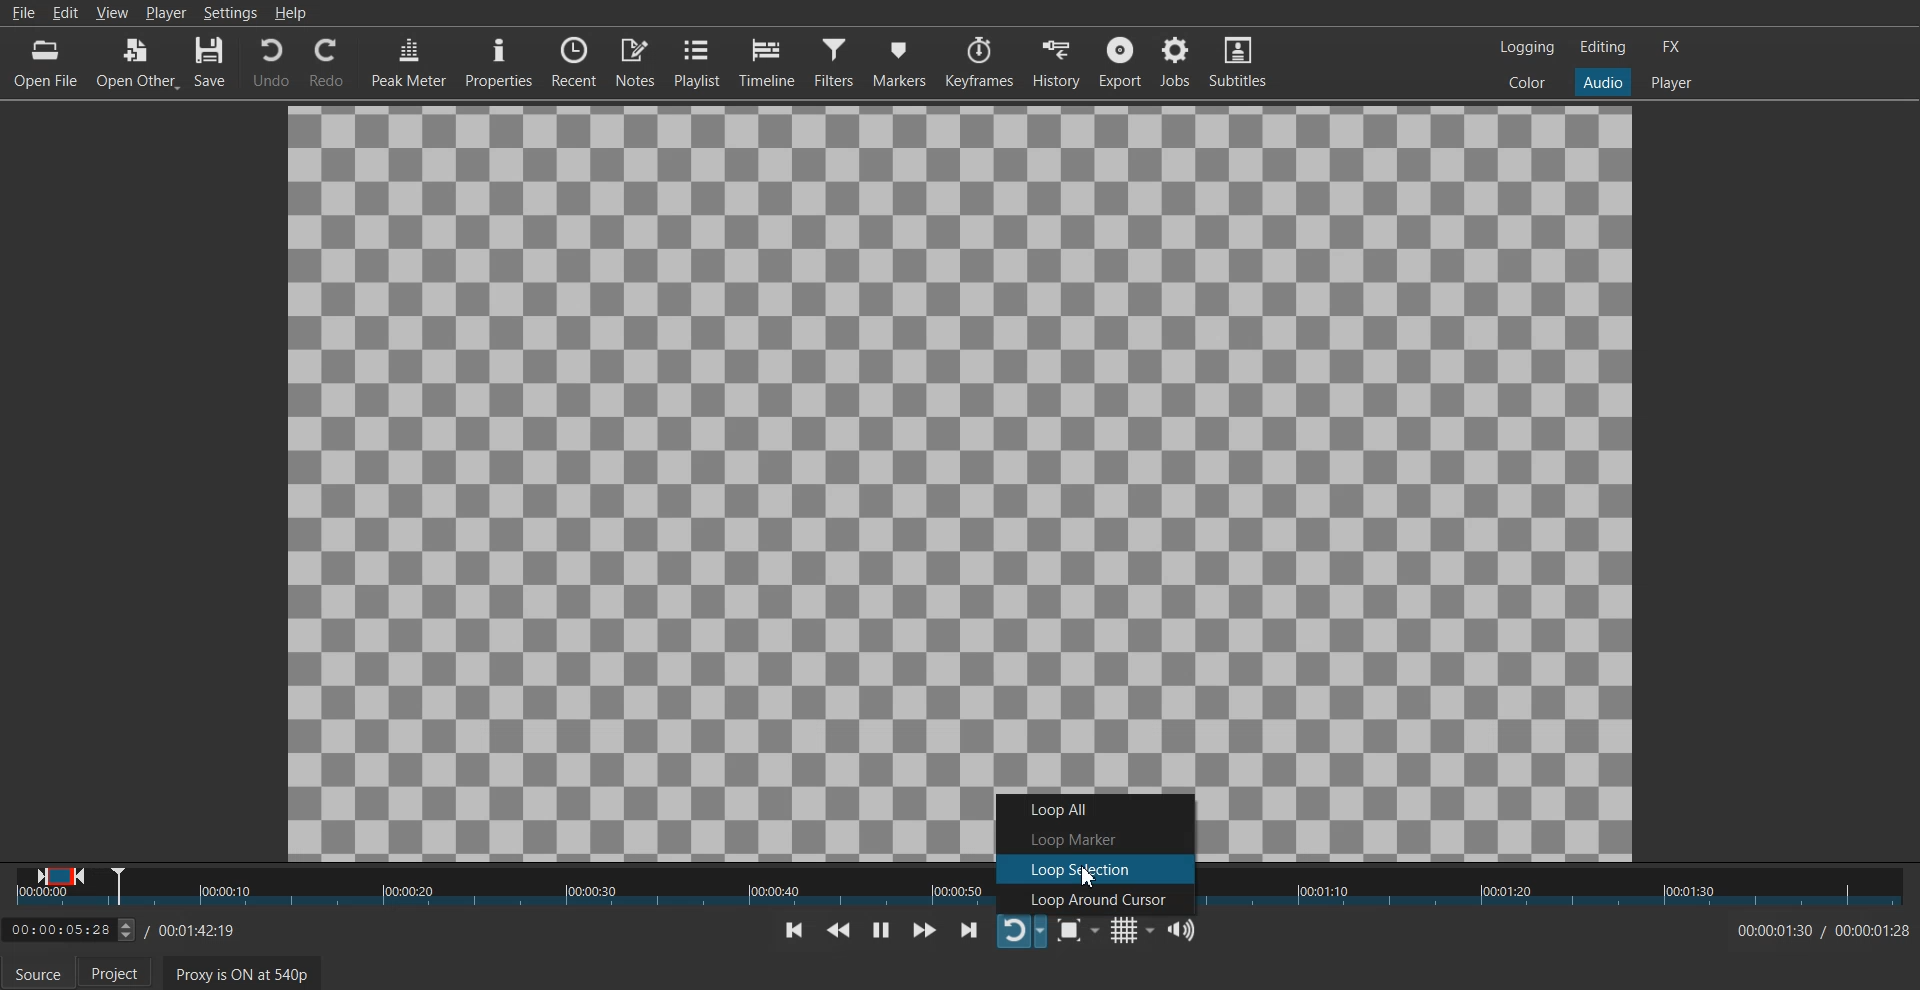 This screenshot has width=1920, height=990. Describe the element at coordinates (880, 929) in the screenshot. I see `Toggle play or paue` at that location.